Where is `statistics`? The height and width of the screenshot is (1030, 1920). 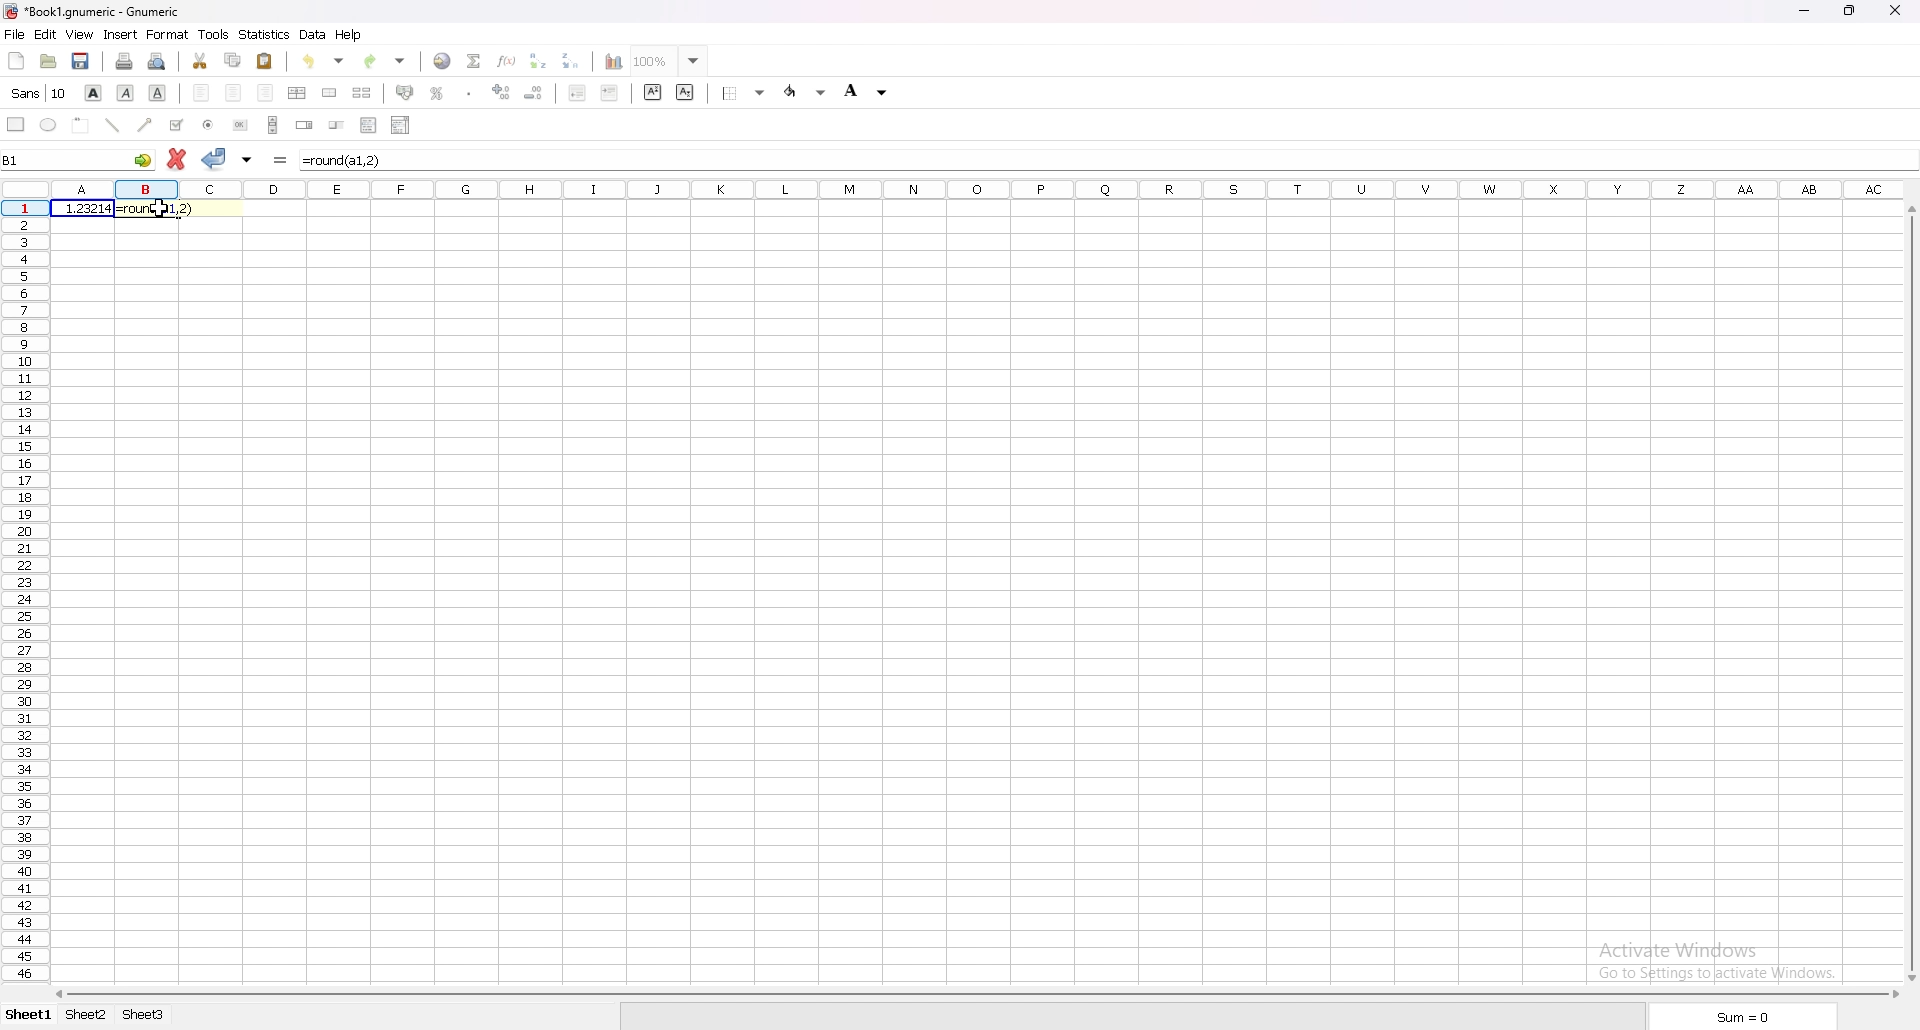 statistics is located at coordinates (264, 34).